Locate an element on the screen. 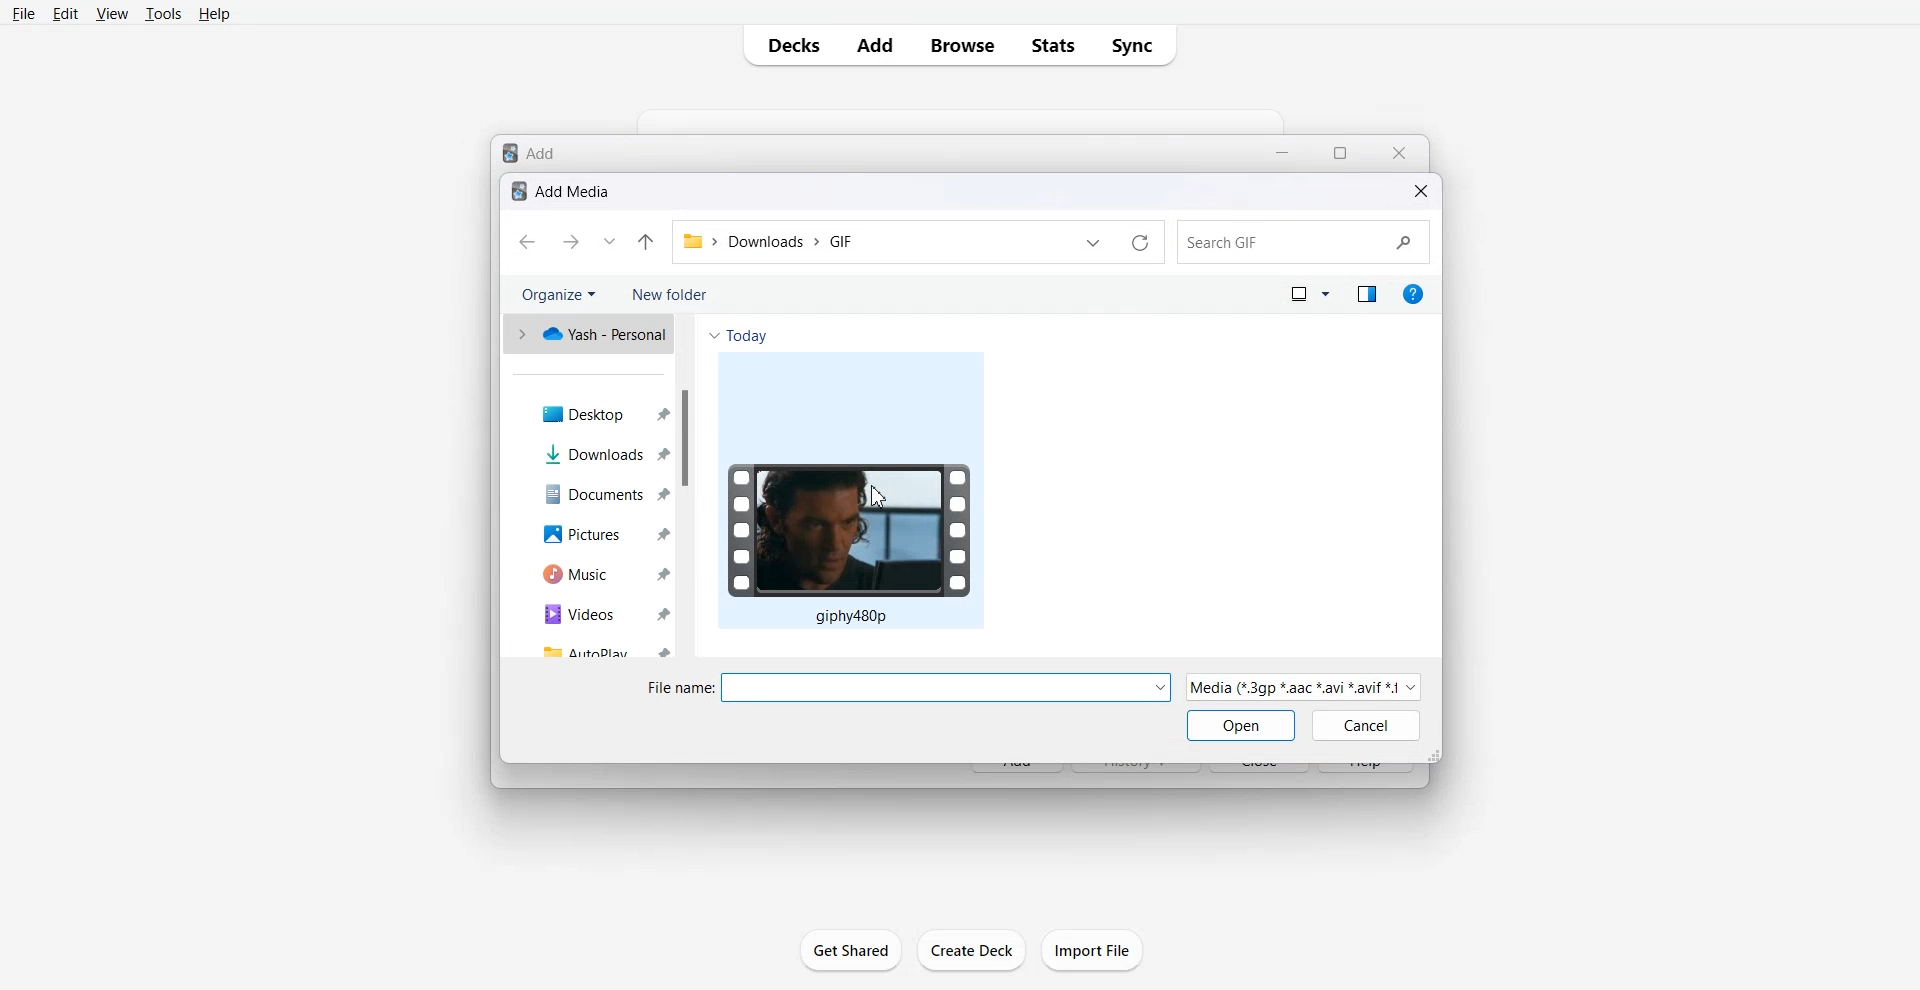  Search bar is located at coordinates (1305, 243).